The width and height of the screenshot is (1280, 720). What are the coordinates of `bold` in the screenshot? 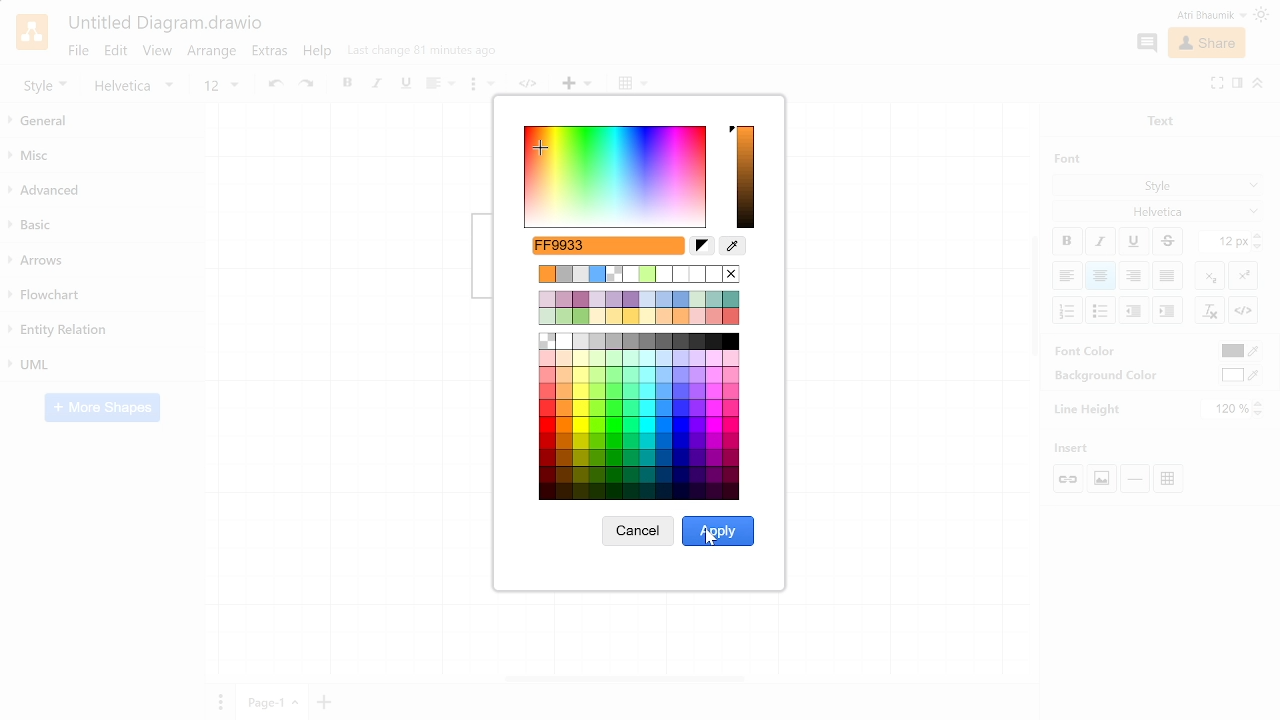 It's located at (349, 85).